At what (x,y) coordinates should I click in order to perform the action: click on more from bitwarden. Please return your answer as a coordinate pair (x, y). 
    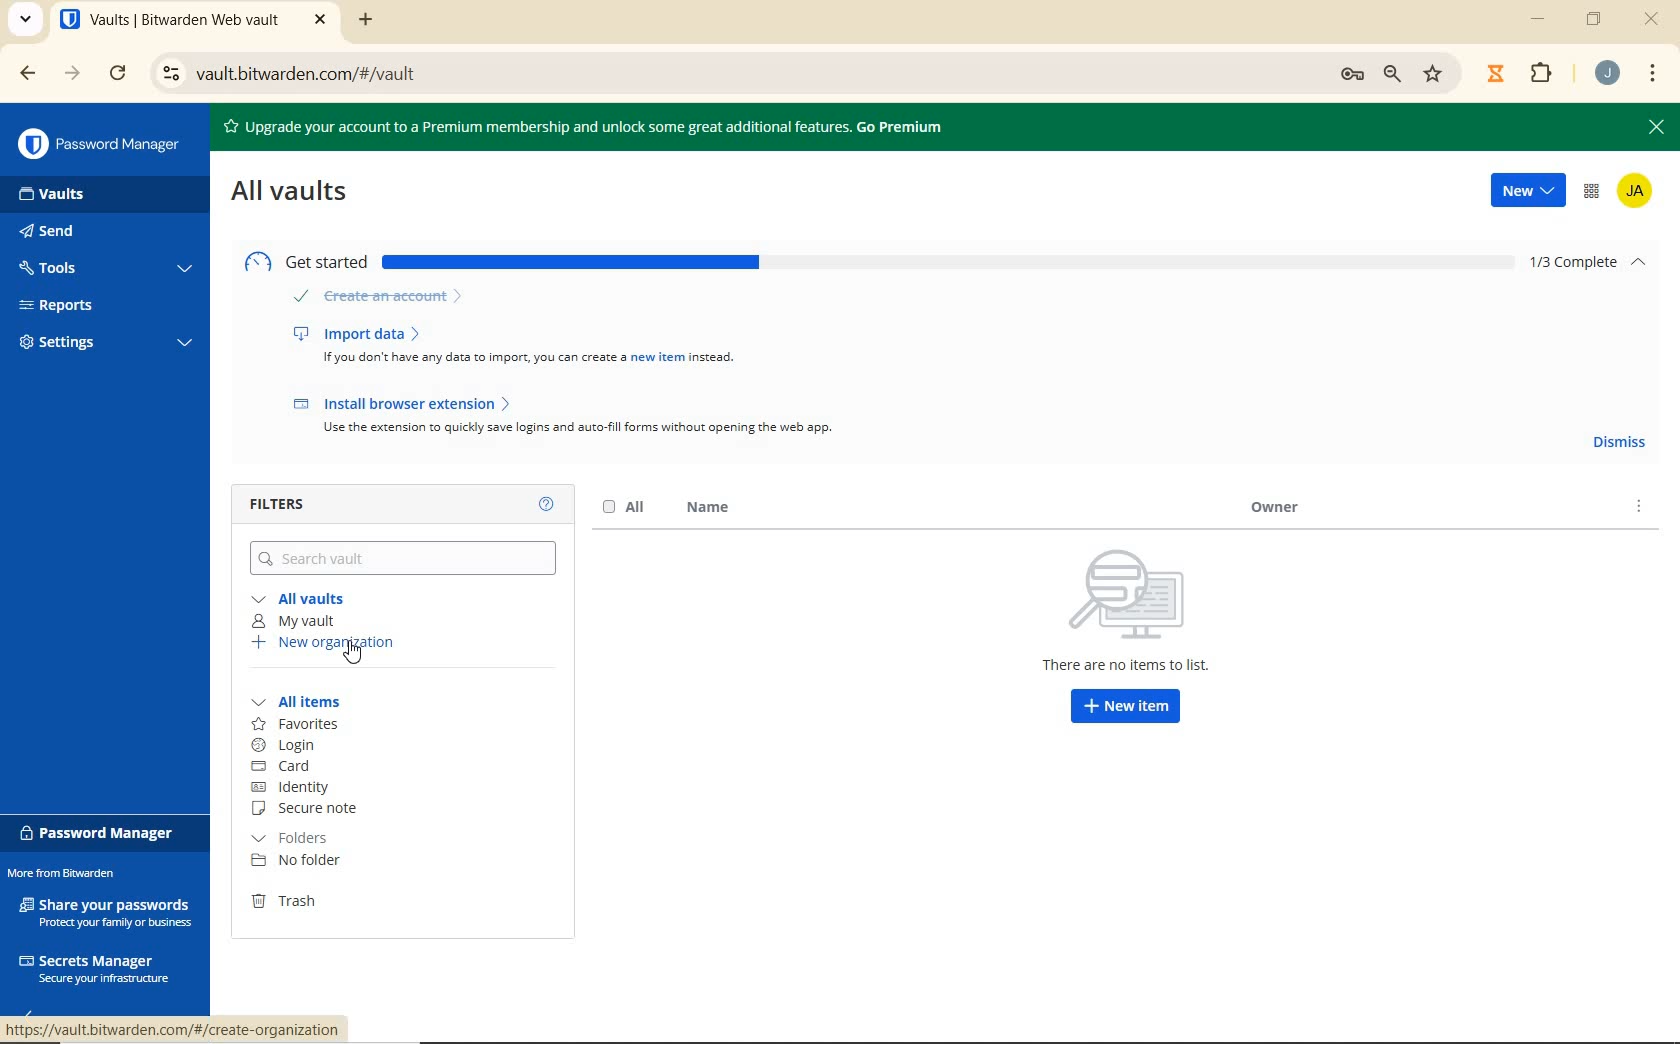
    Looking at the image, I should click on (73, 875).